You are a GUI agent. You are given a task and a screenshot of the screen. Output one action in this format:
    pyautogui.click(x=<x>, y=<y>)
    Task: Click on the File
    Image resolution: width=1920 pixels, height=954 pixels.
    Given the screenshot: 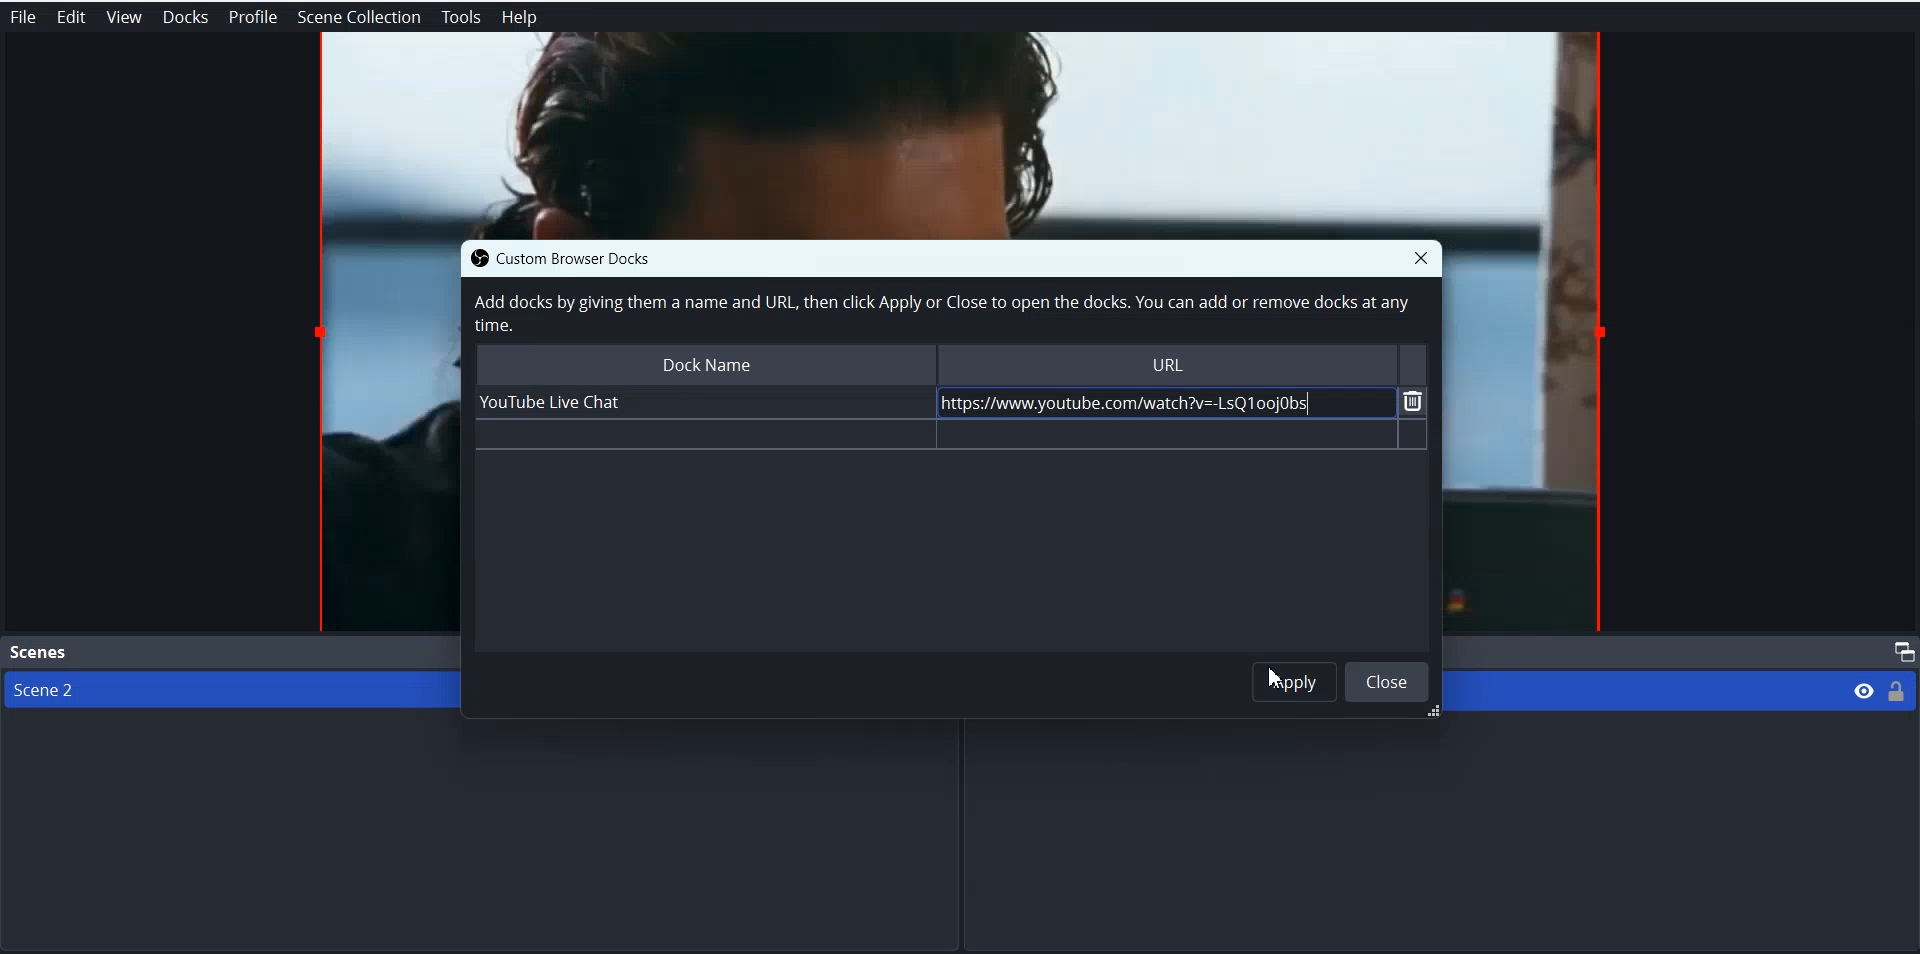 What is the action you would take?
    pyautogui.click(x=22, y=17)
    